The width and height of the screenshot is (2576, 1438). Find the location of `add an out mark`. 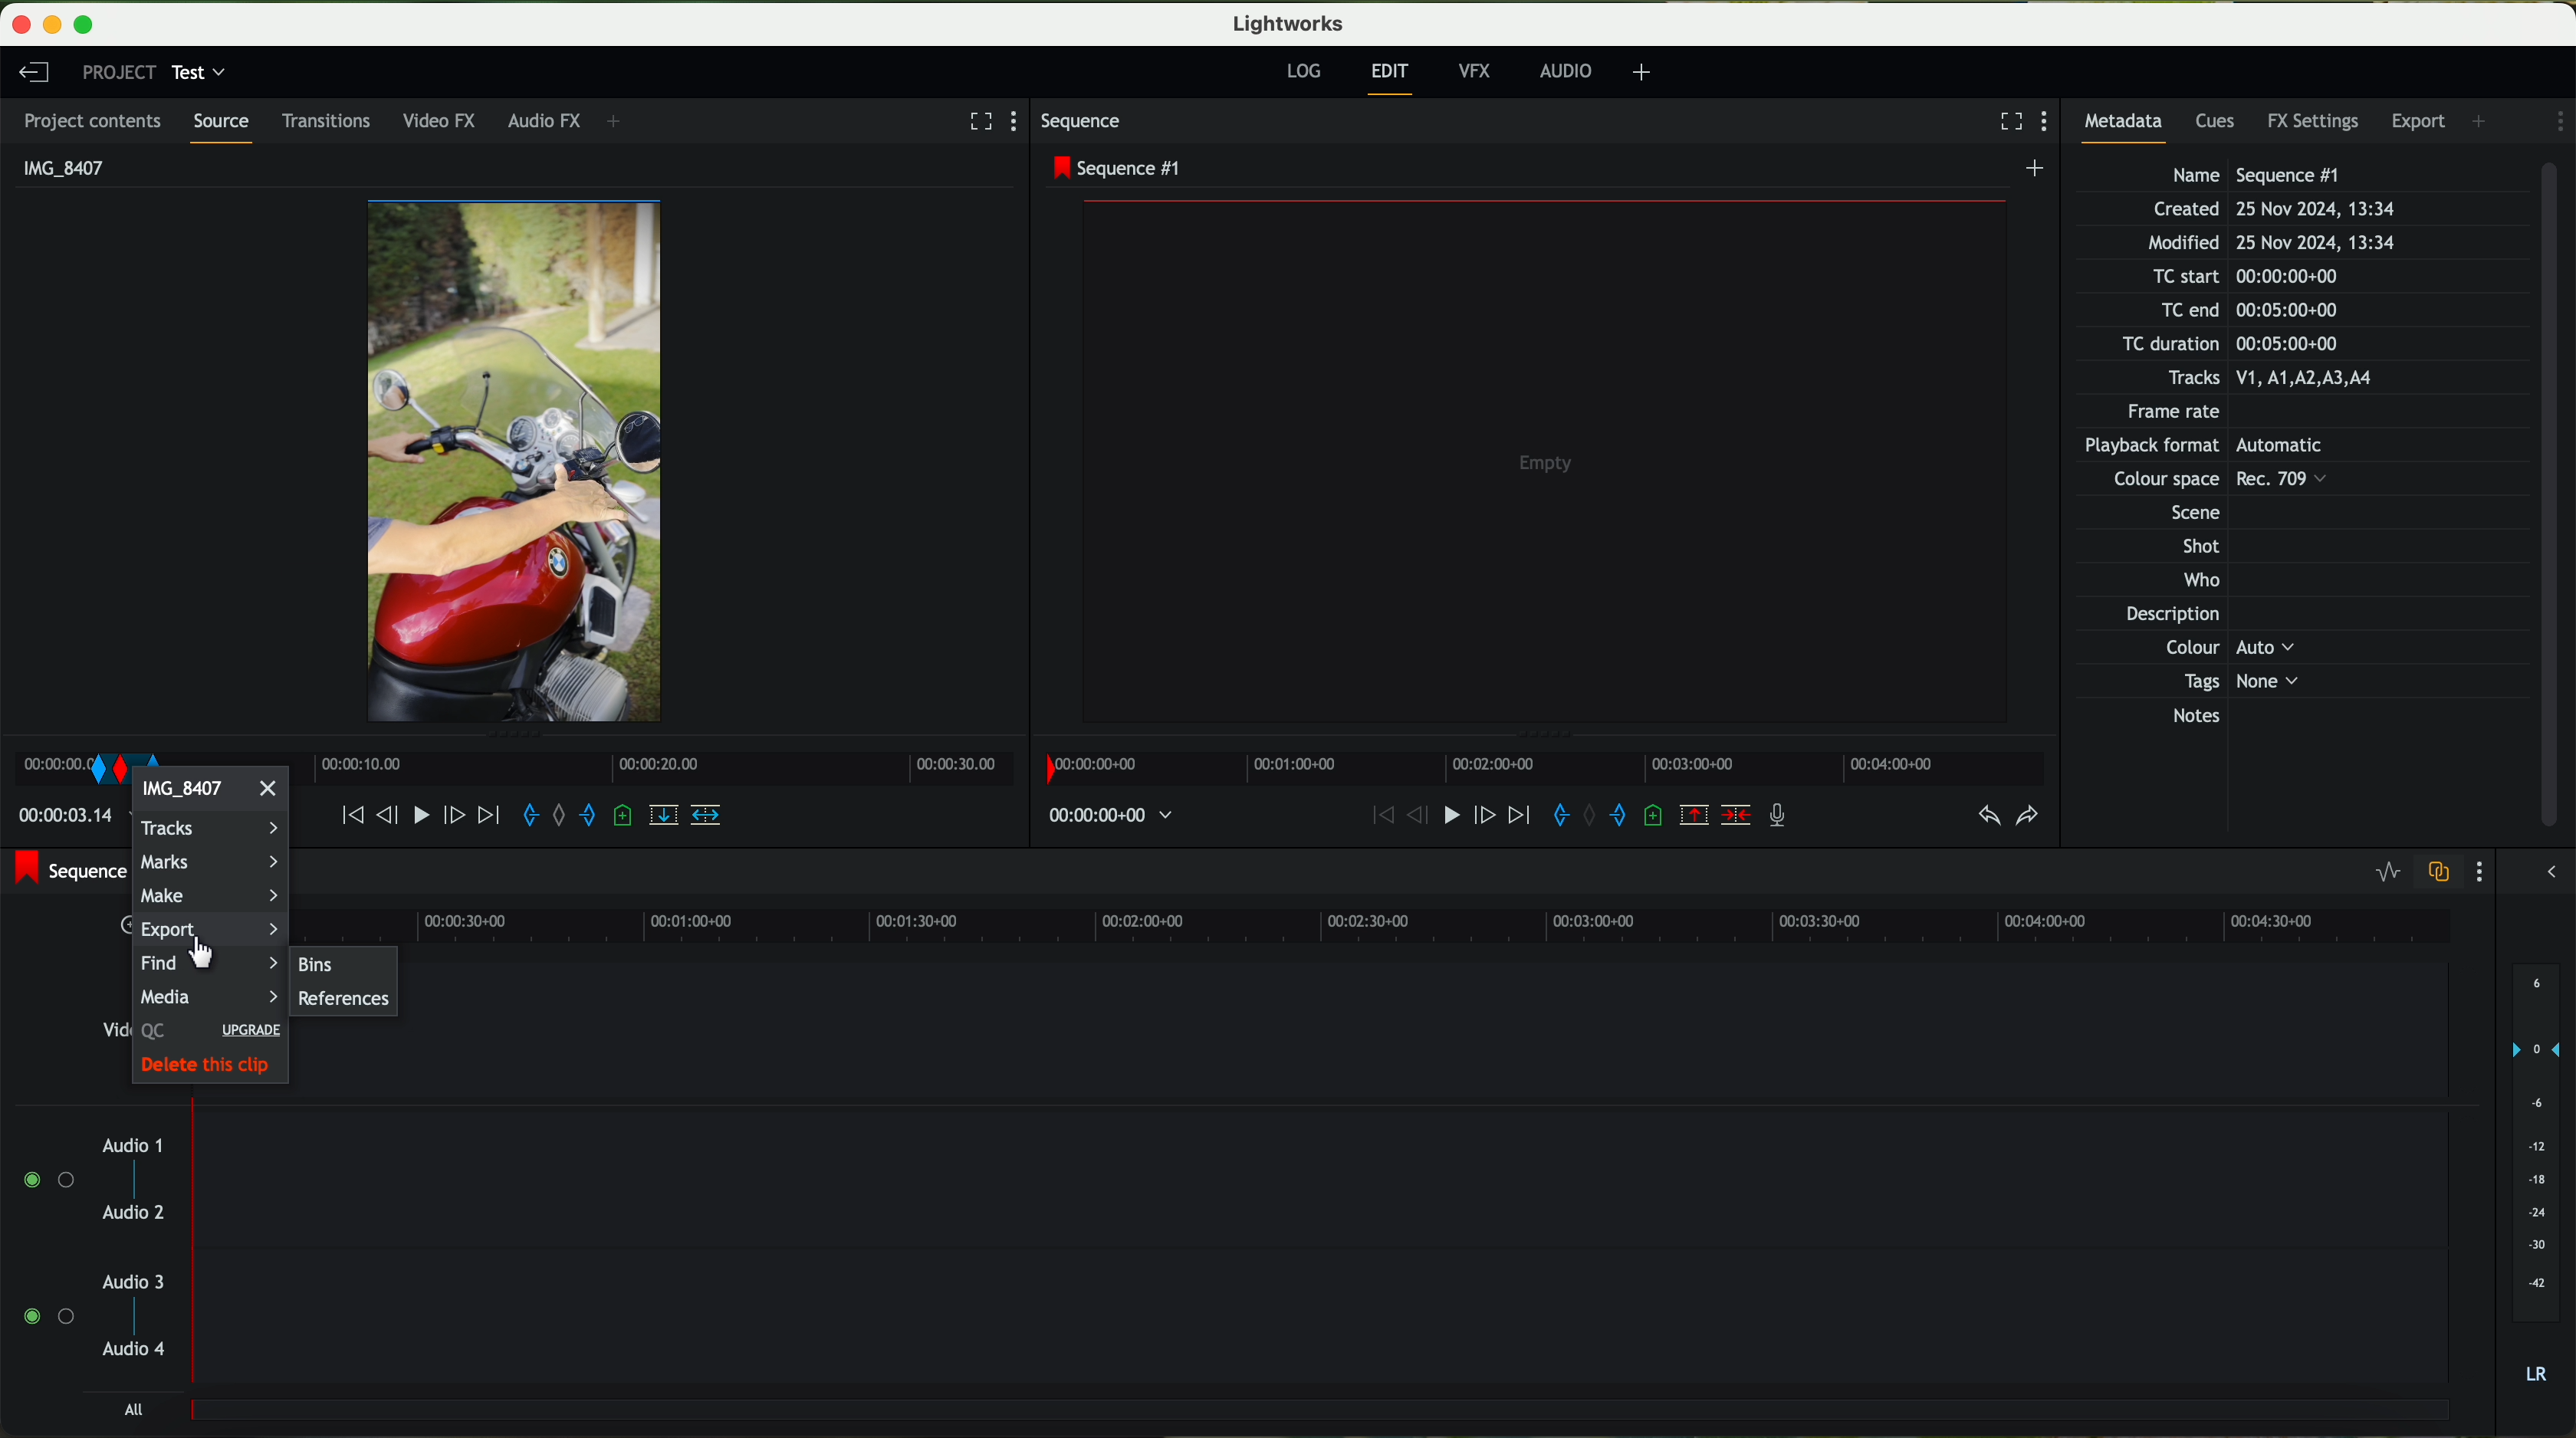

add an out mark is located at coordinates (1609, 816).